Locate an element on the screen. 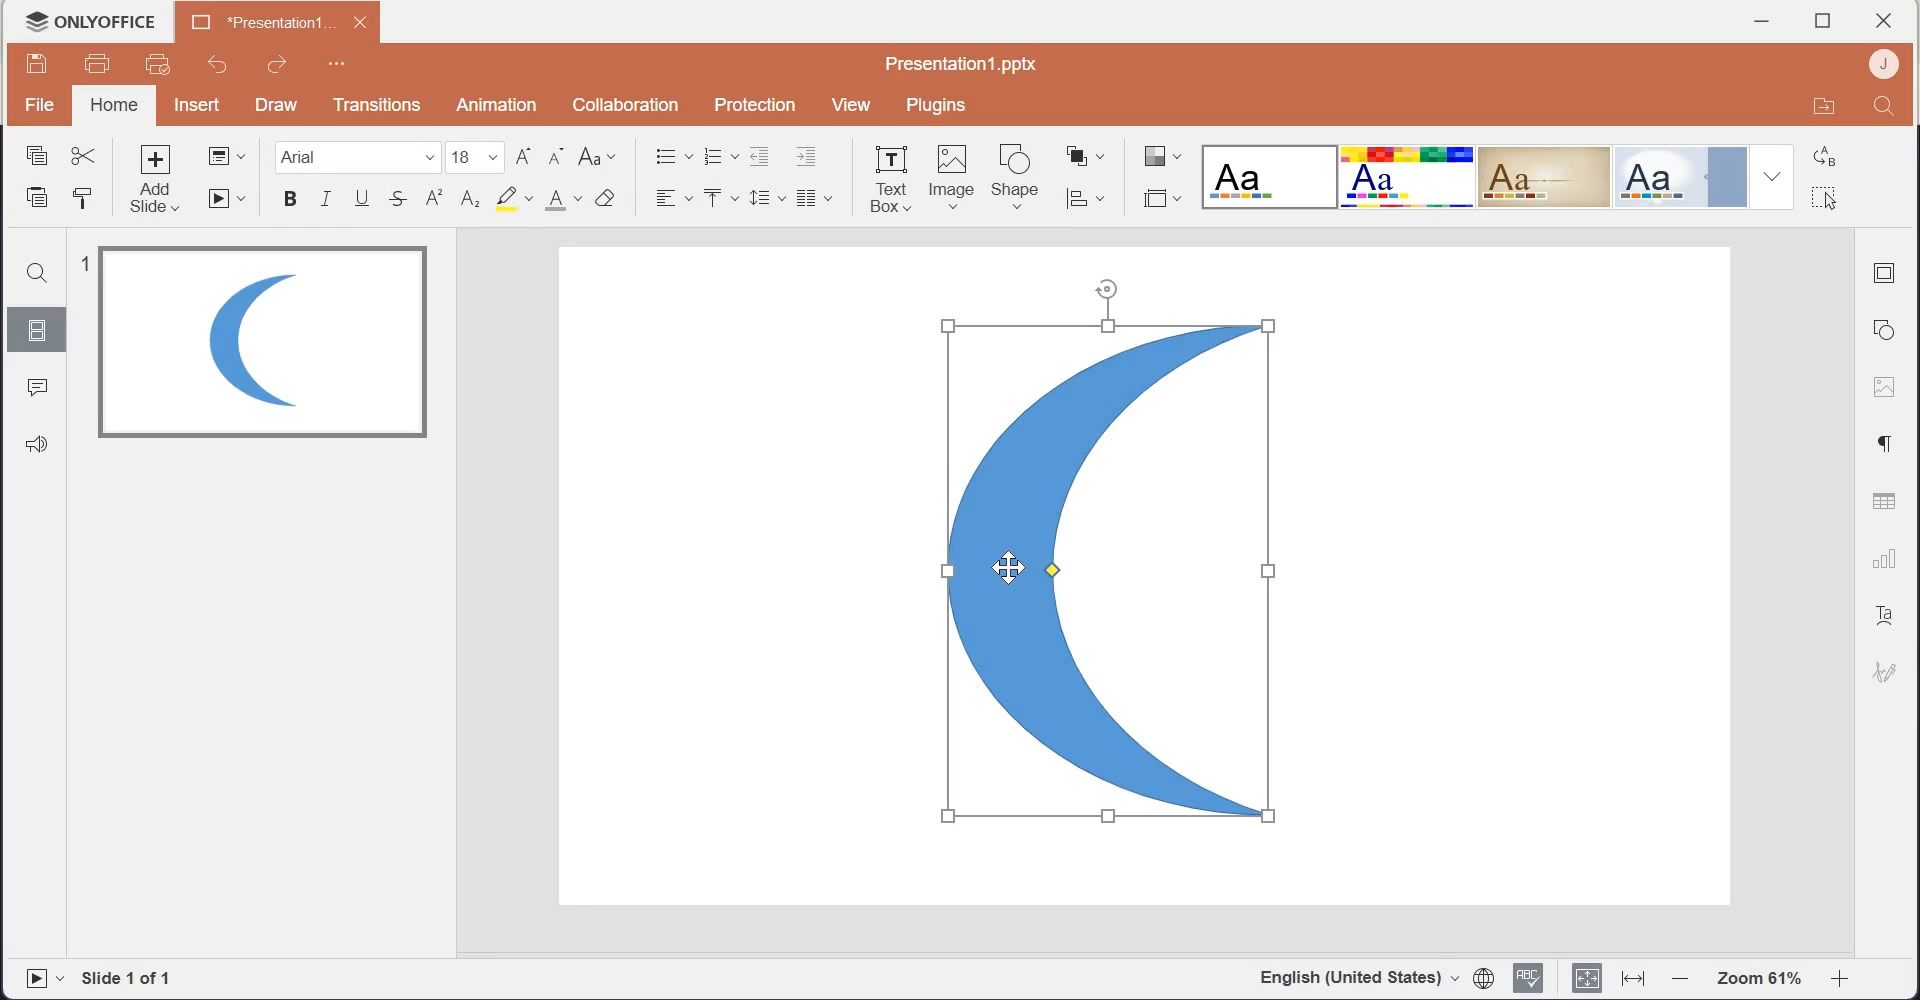 The width and height of the screenshot is (1920, 1000). Blank is located at coordinates (1270, 175).